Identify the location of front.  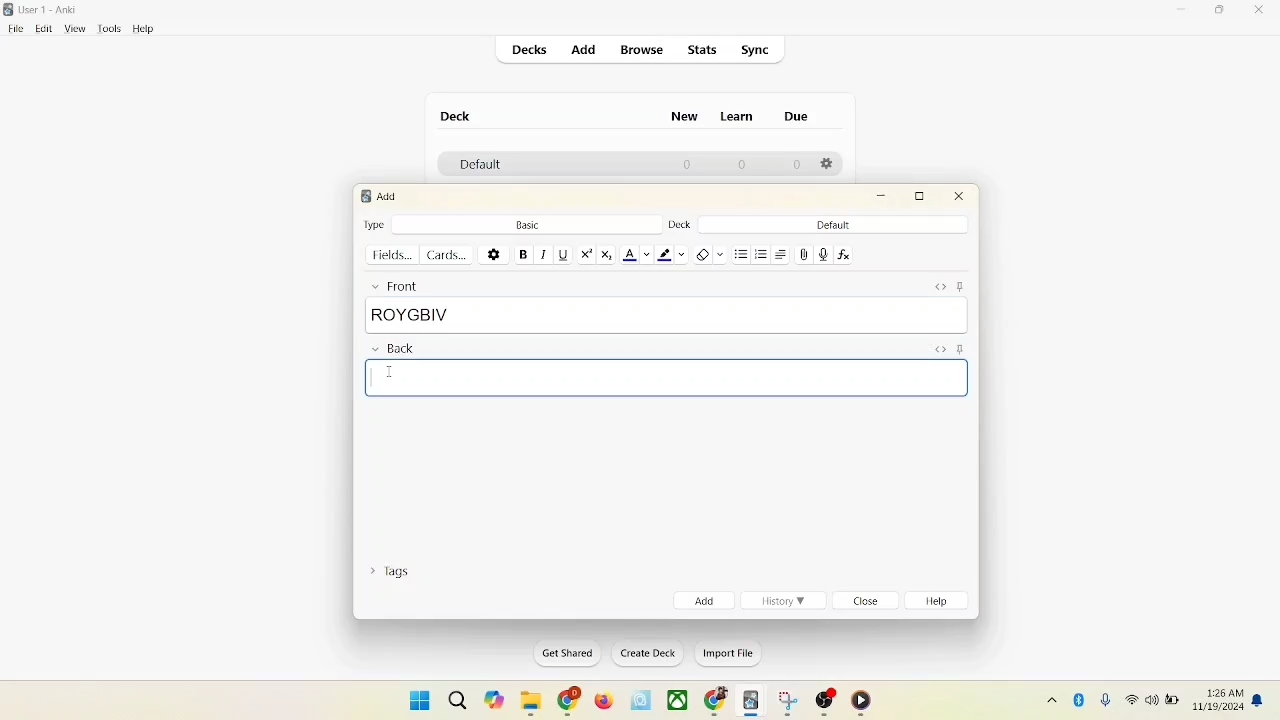
(392, 285).